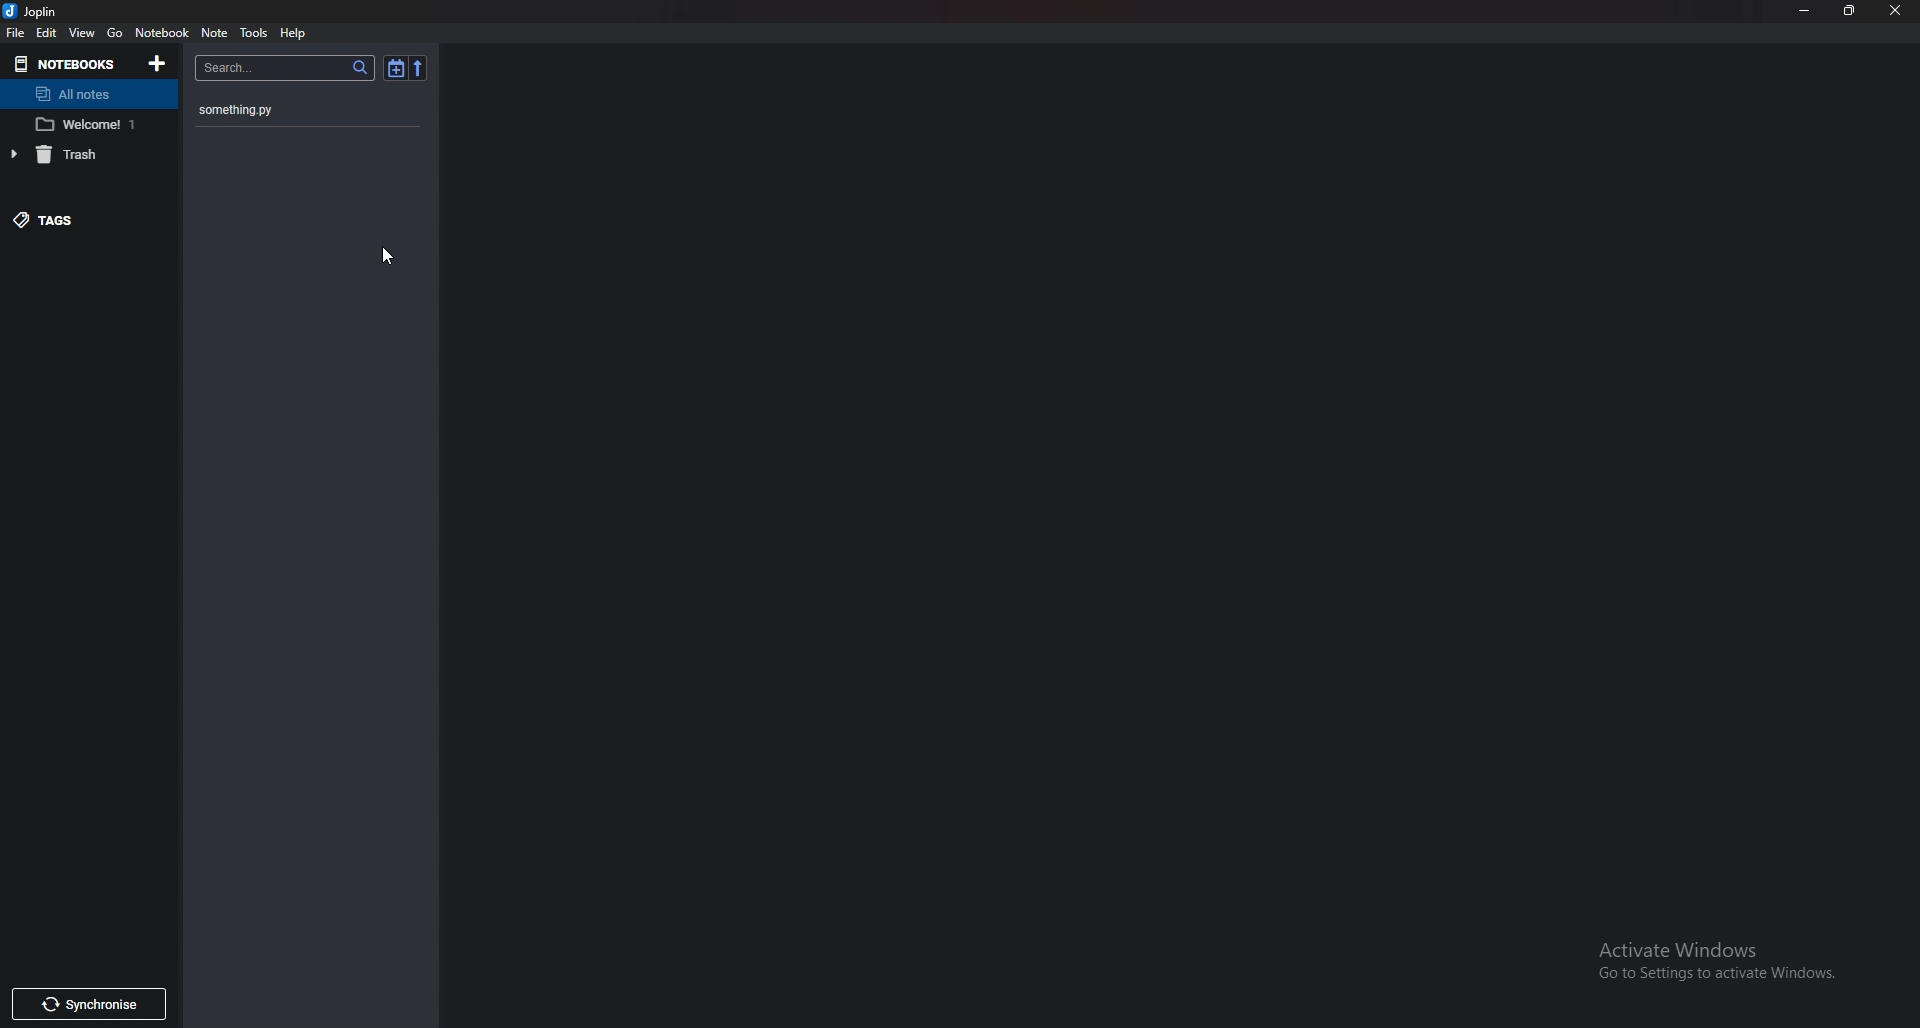 The width and height of the screenshot is (1920, 1028). Describe the element at coordinates (84, 125) in the screenshot. I see `welcome 1` at that location.